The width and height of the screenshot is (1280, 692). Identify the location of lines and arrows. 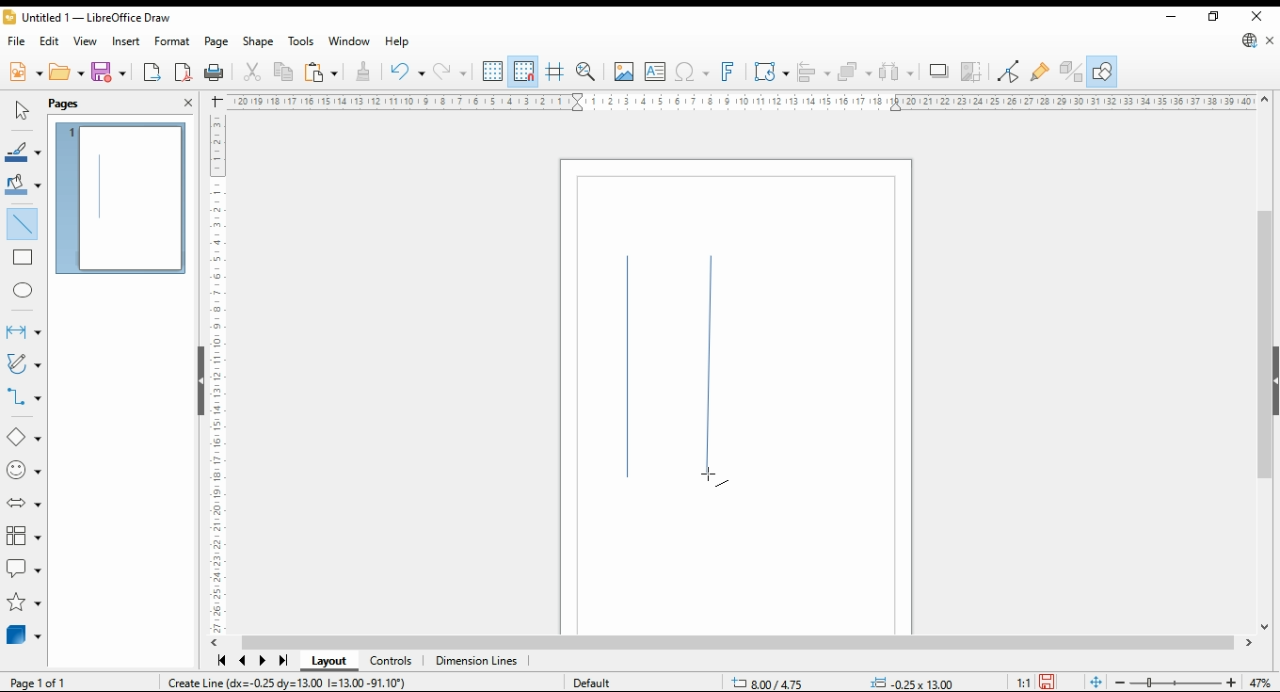
(23, 331).